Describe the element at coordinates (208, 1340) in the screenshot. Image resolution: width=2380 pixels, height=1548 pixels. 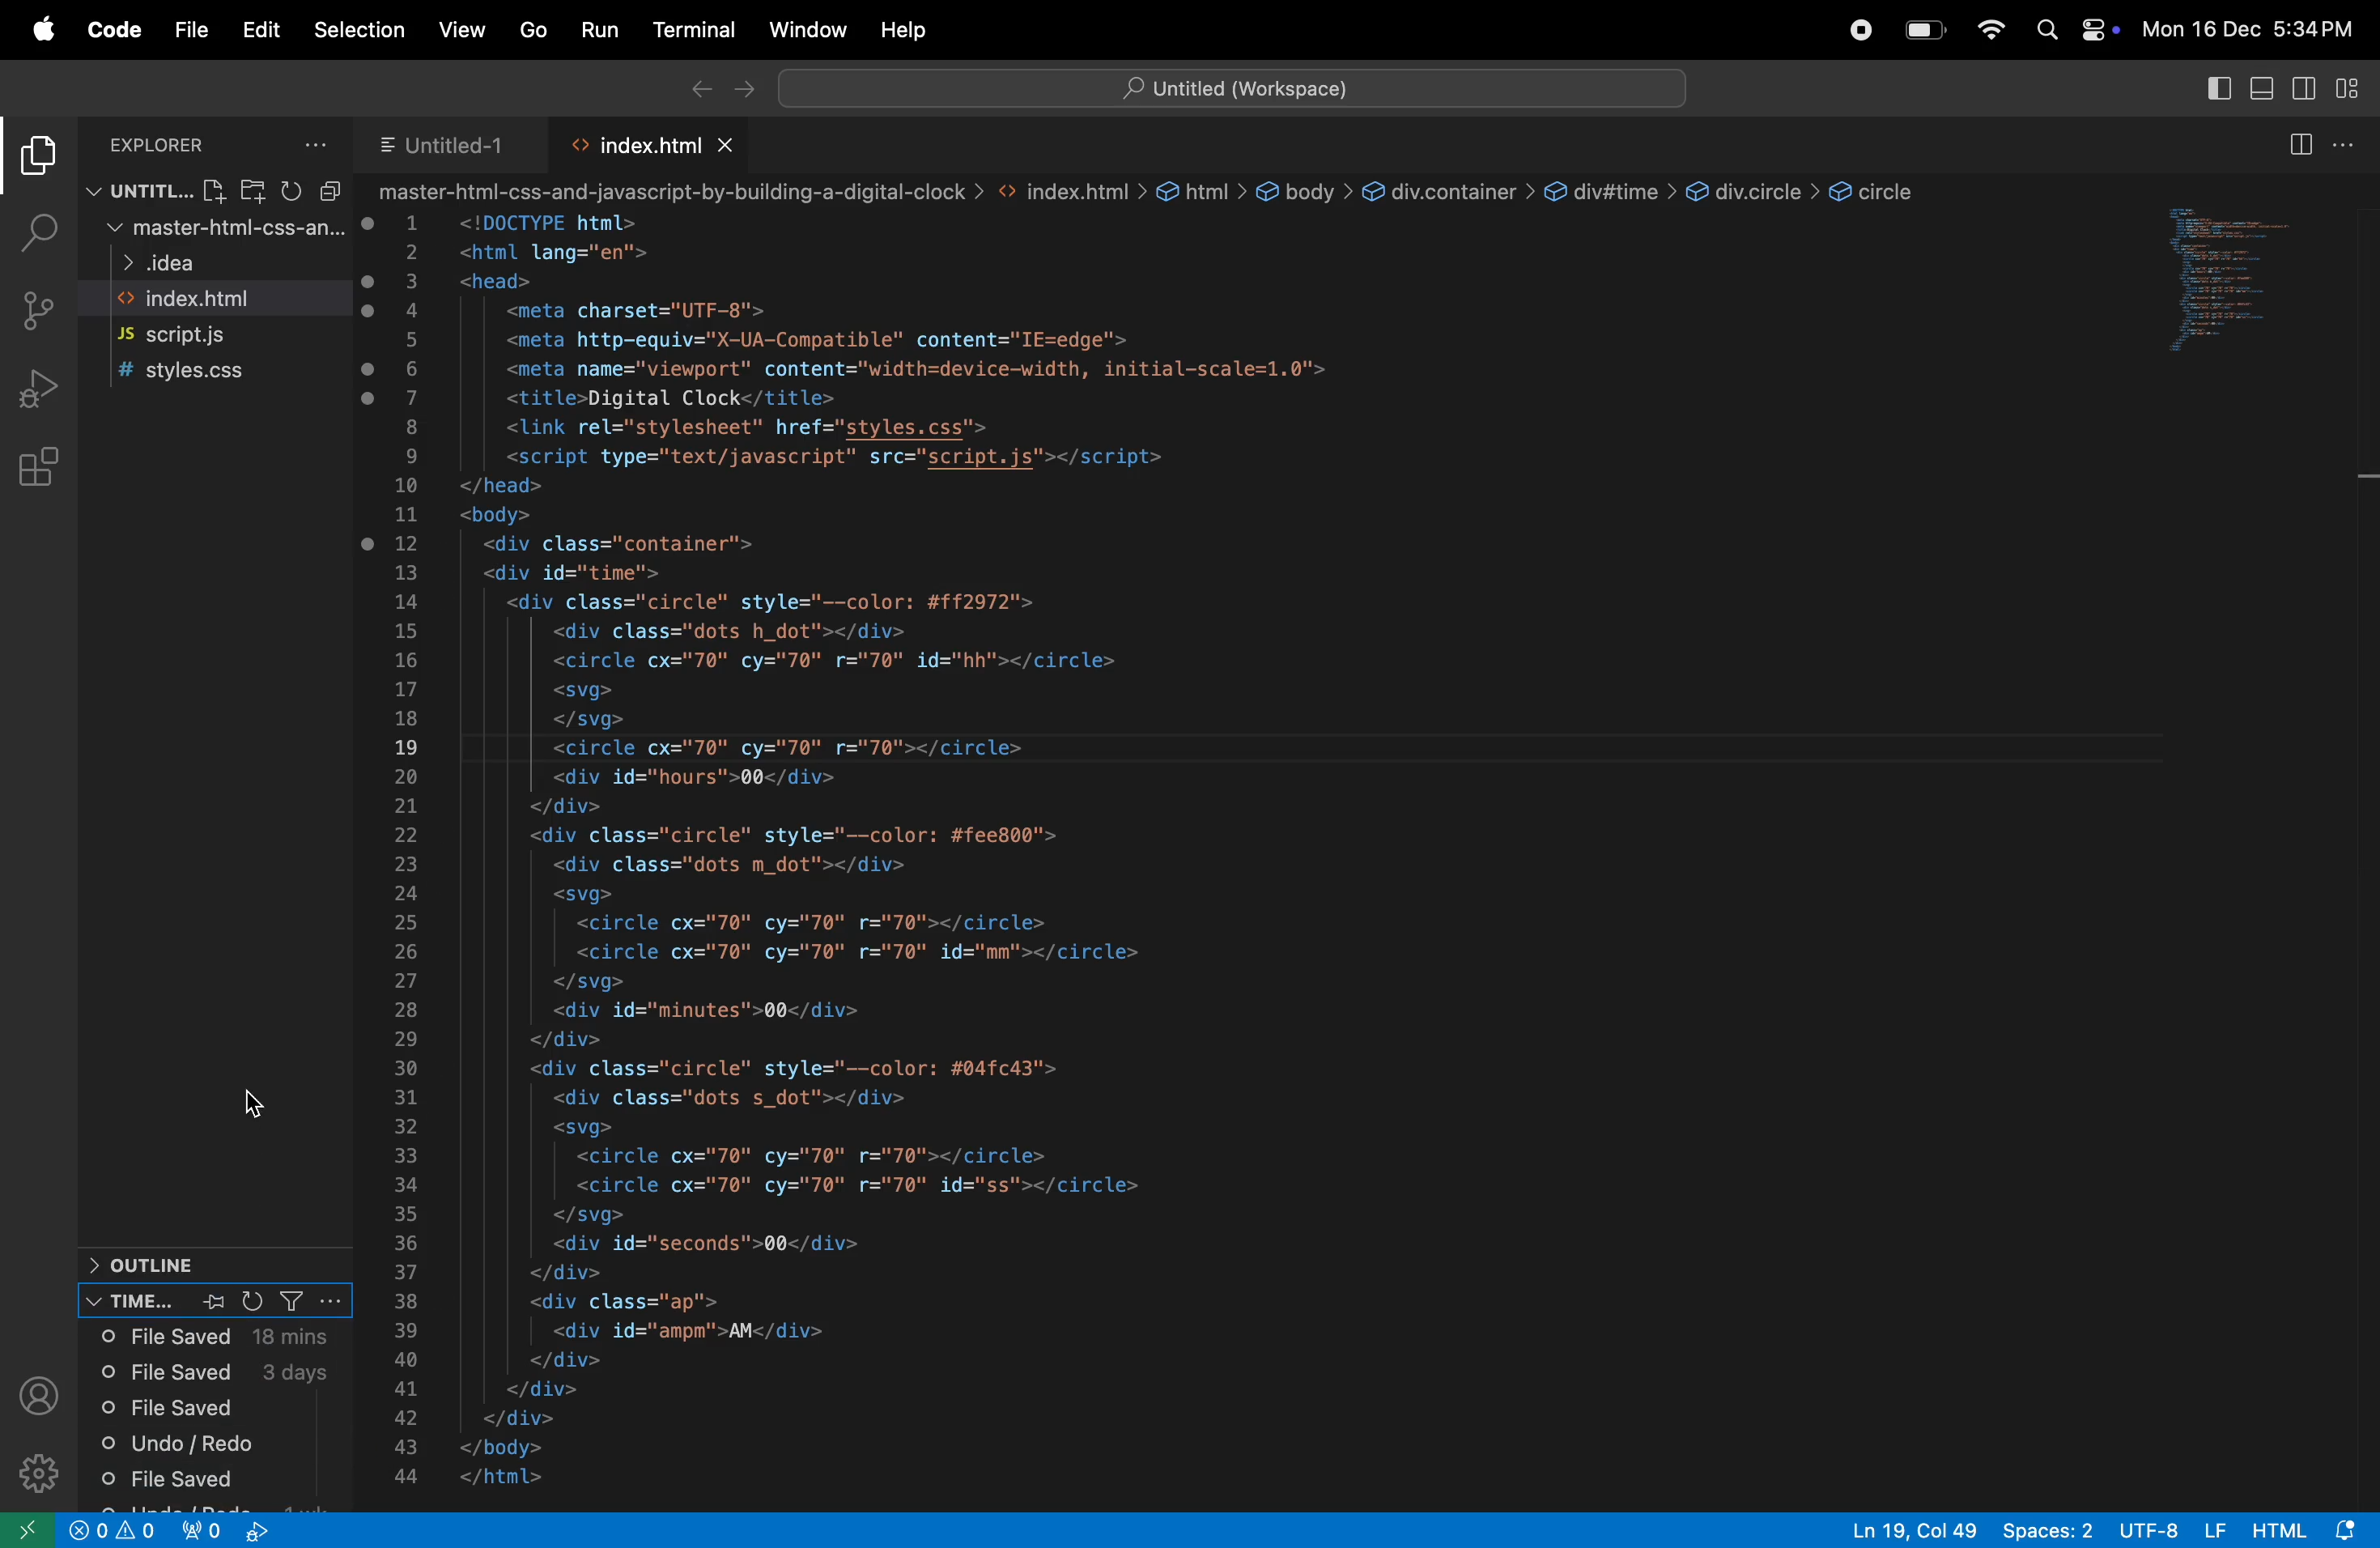
I see `file saved 18 min ago` at that location.